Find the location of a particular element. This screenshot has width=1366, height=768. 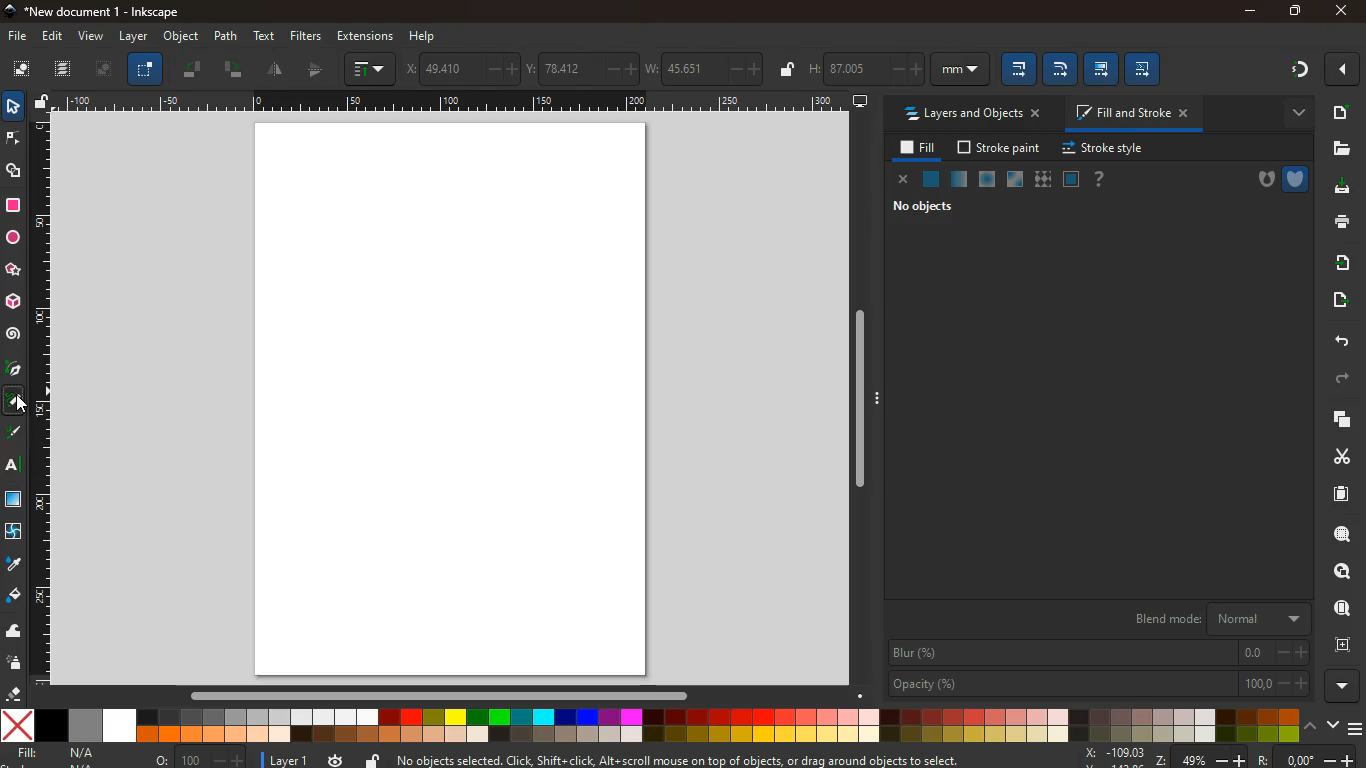

No objects selected. Click Shift+ click Alt+scroll mouse on top of objects. or drag around objects to select. is located at coordinates (692, 759).